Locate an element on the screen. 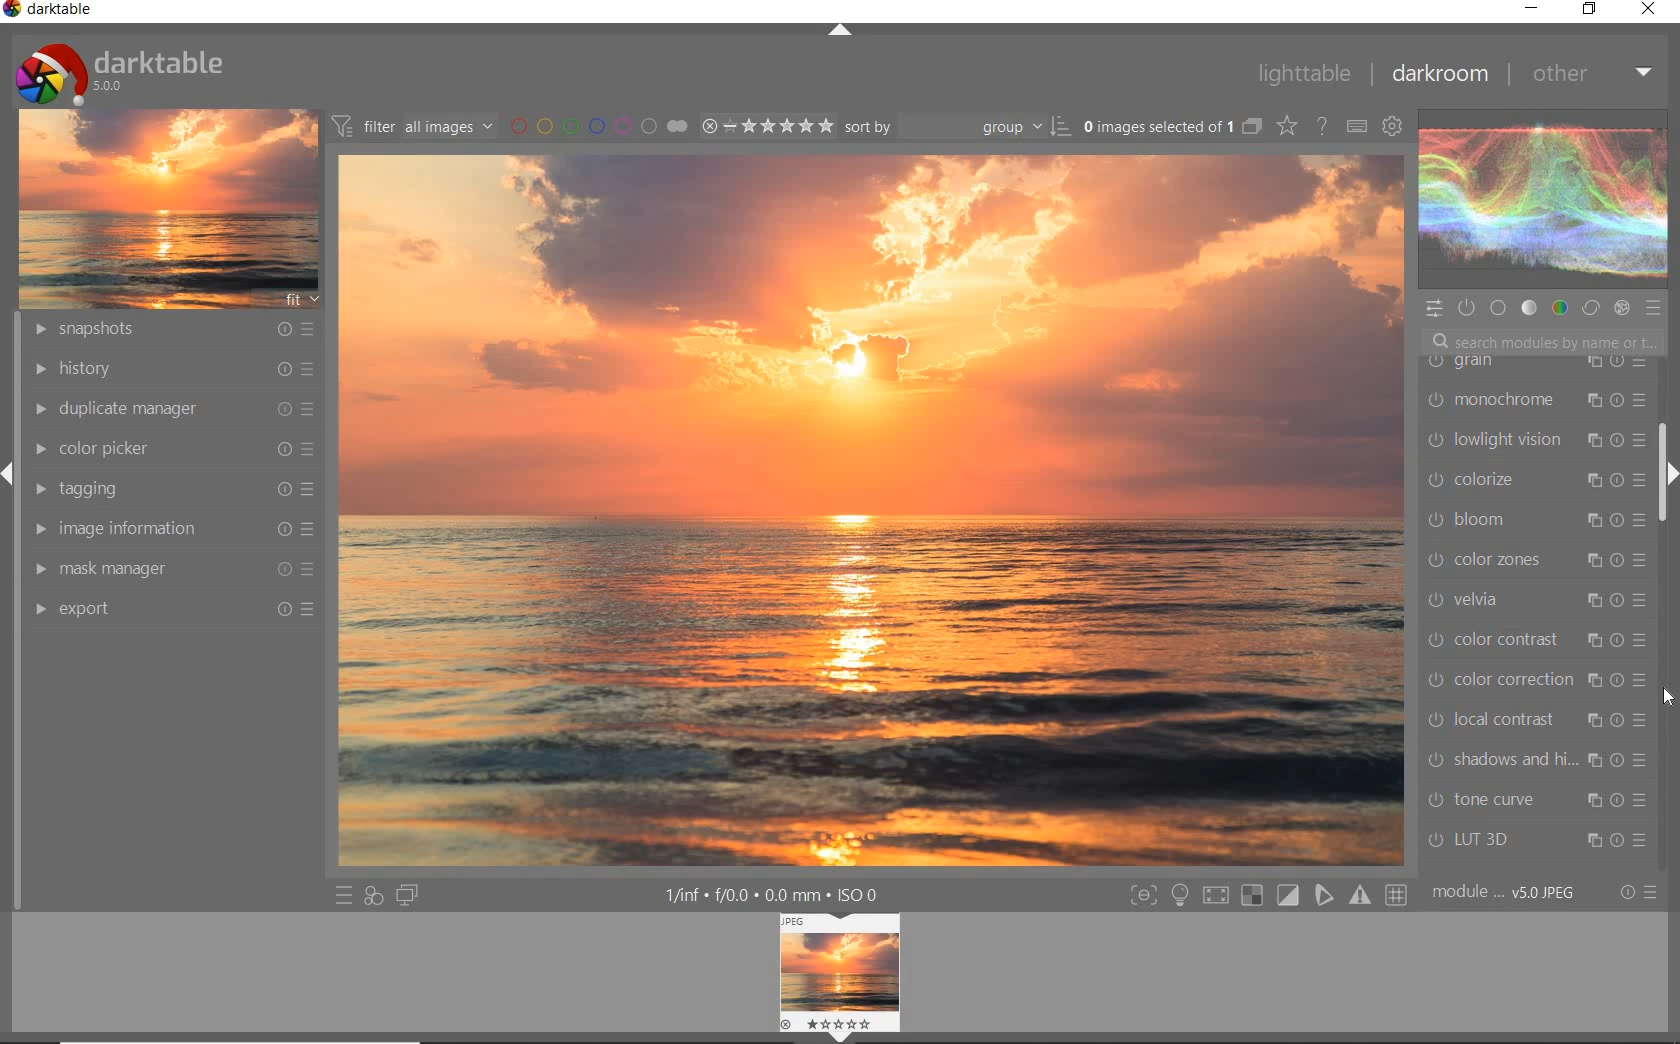  DUPLICATE MANAGER is located at coordinates (170, 406).